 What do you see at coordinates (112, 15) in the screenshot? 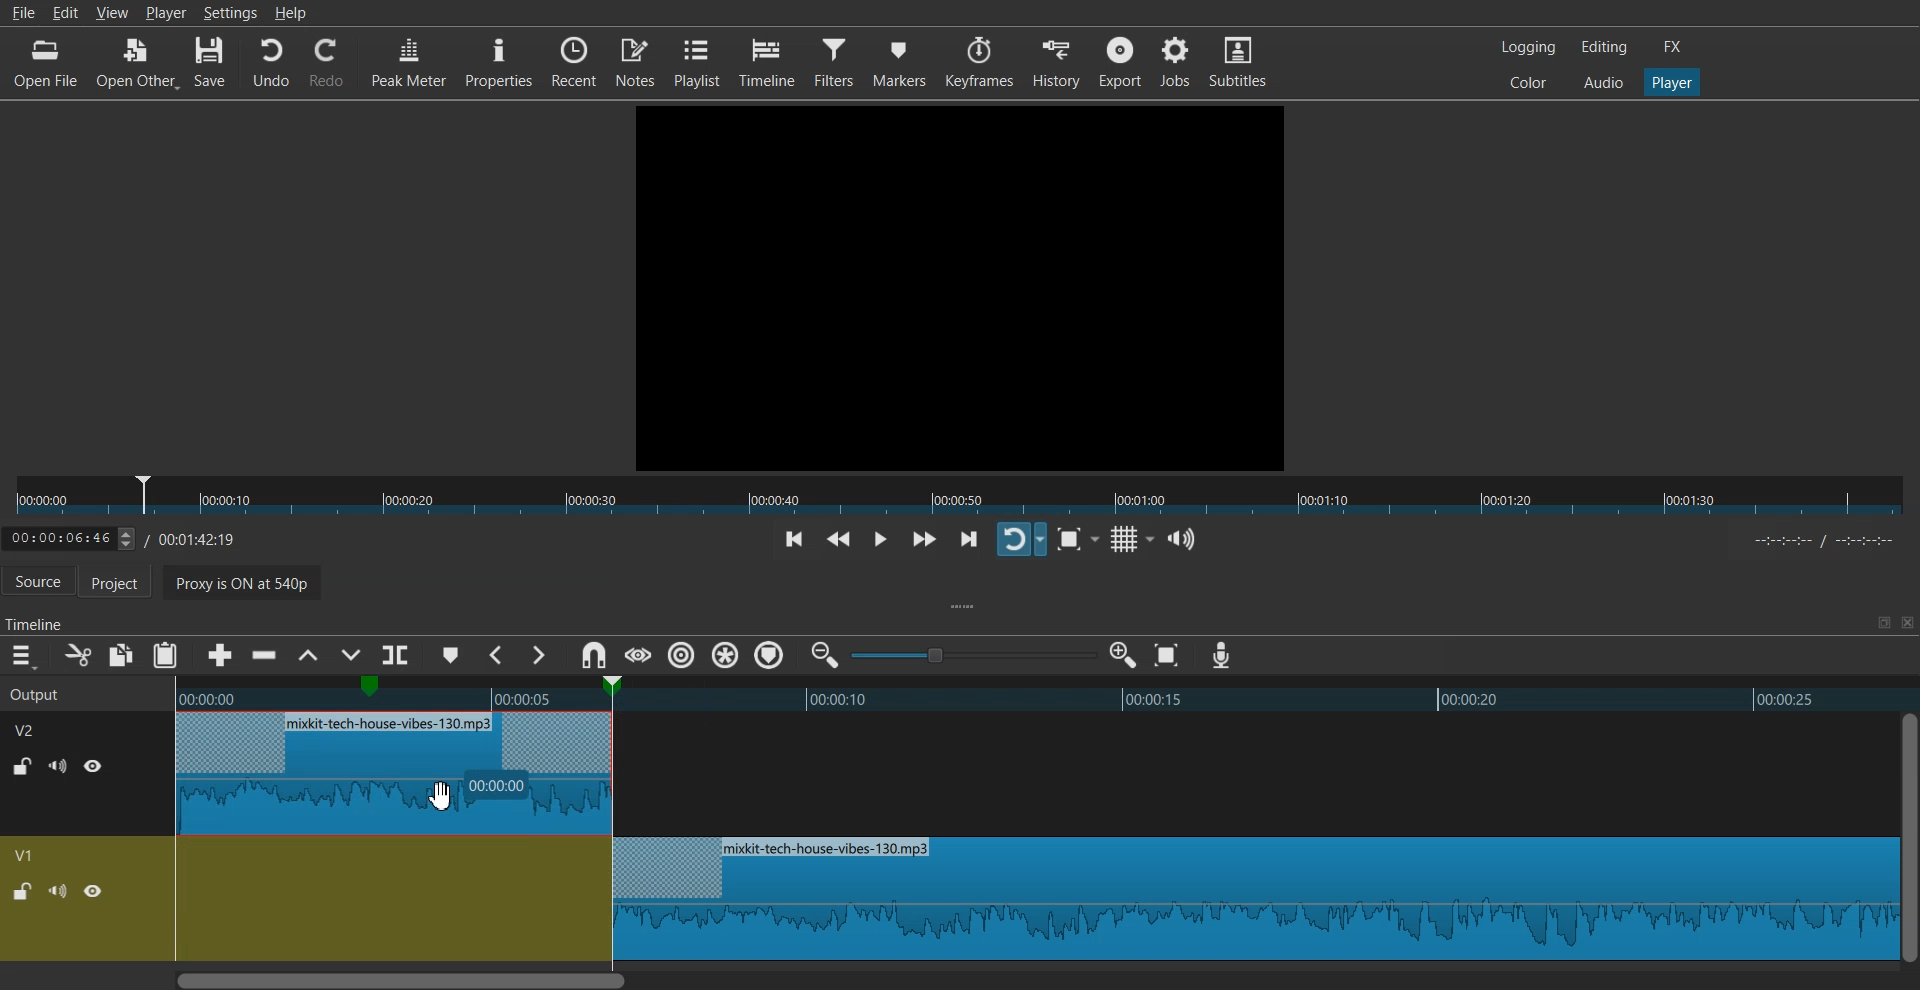
I see `View` at bounding box center [112, 15].